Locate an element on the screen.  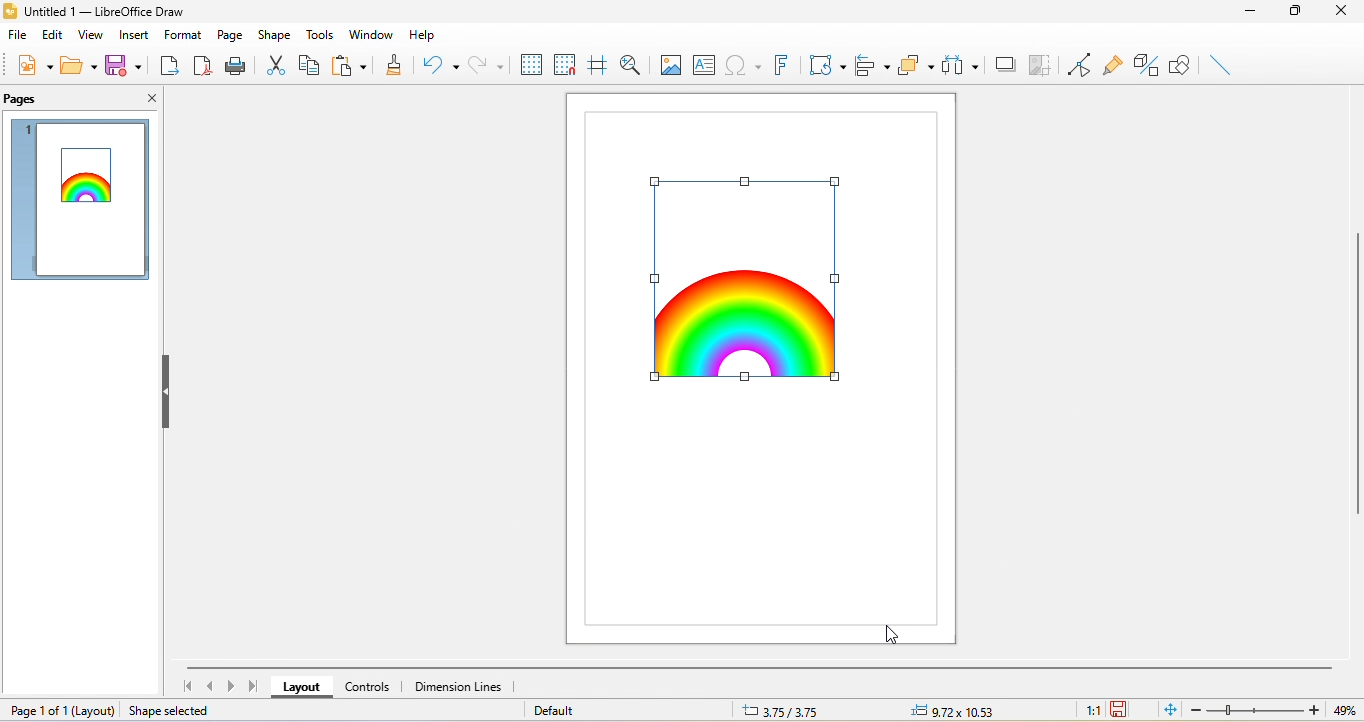
last page is located at coordinates (254, 687).